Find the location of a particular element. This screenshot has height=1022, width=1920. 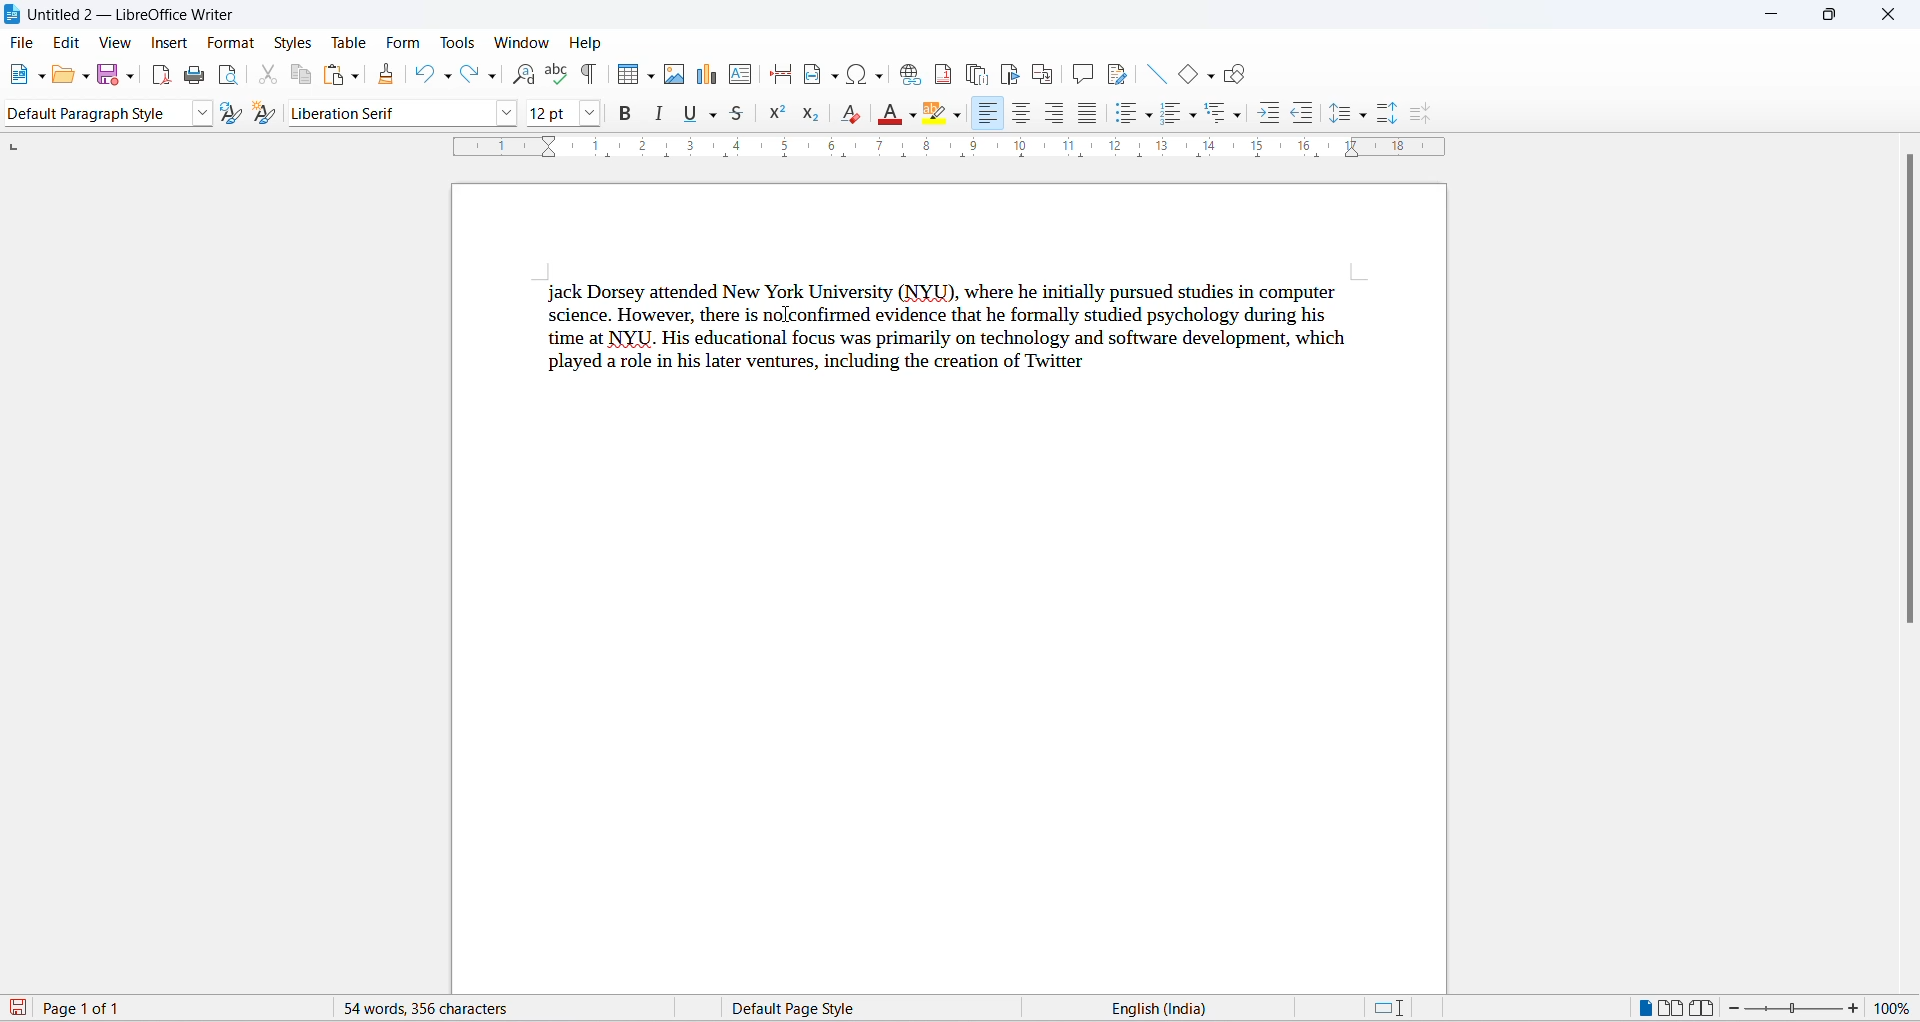

multipage view is located at coordinates (1673, 1007).